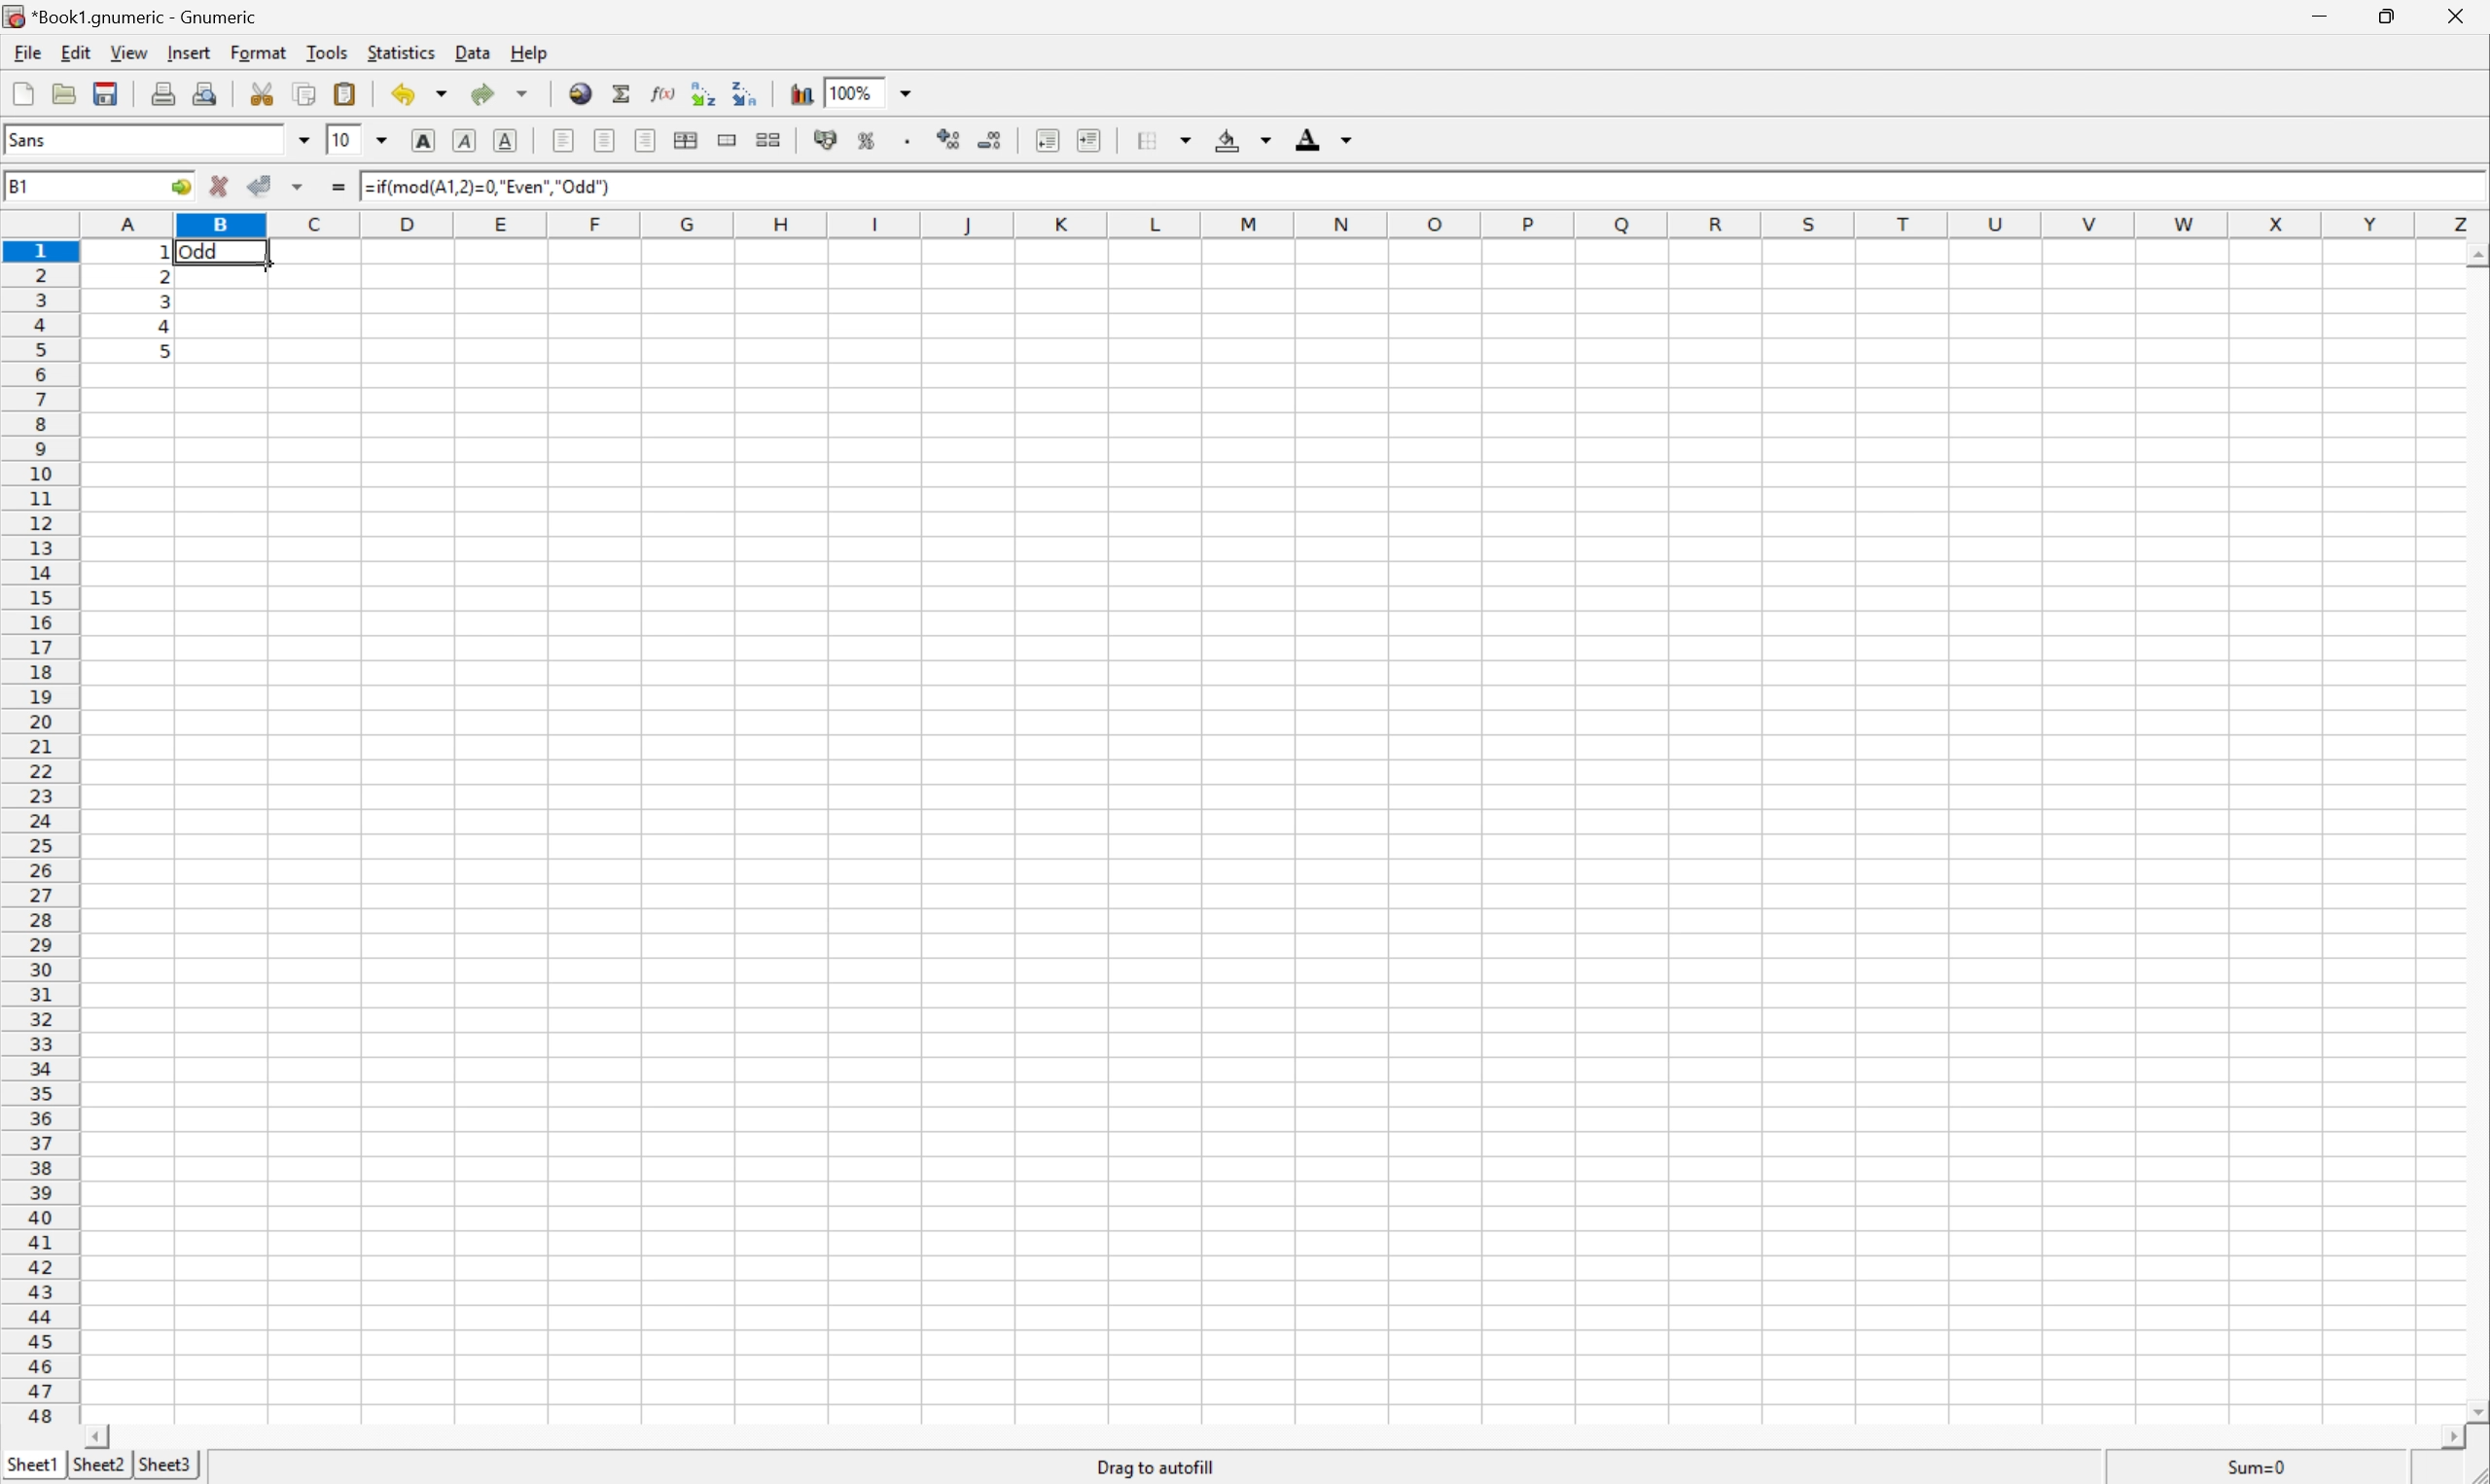 Image resolution: width=2490 pixels, height=1484 pixels. Describe the element at coordinates (823, 139) in the screenshot. I see `Format selection as accounting` at that location.